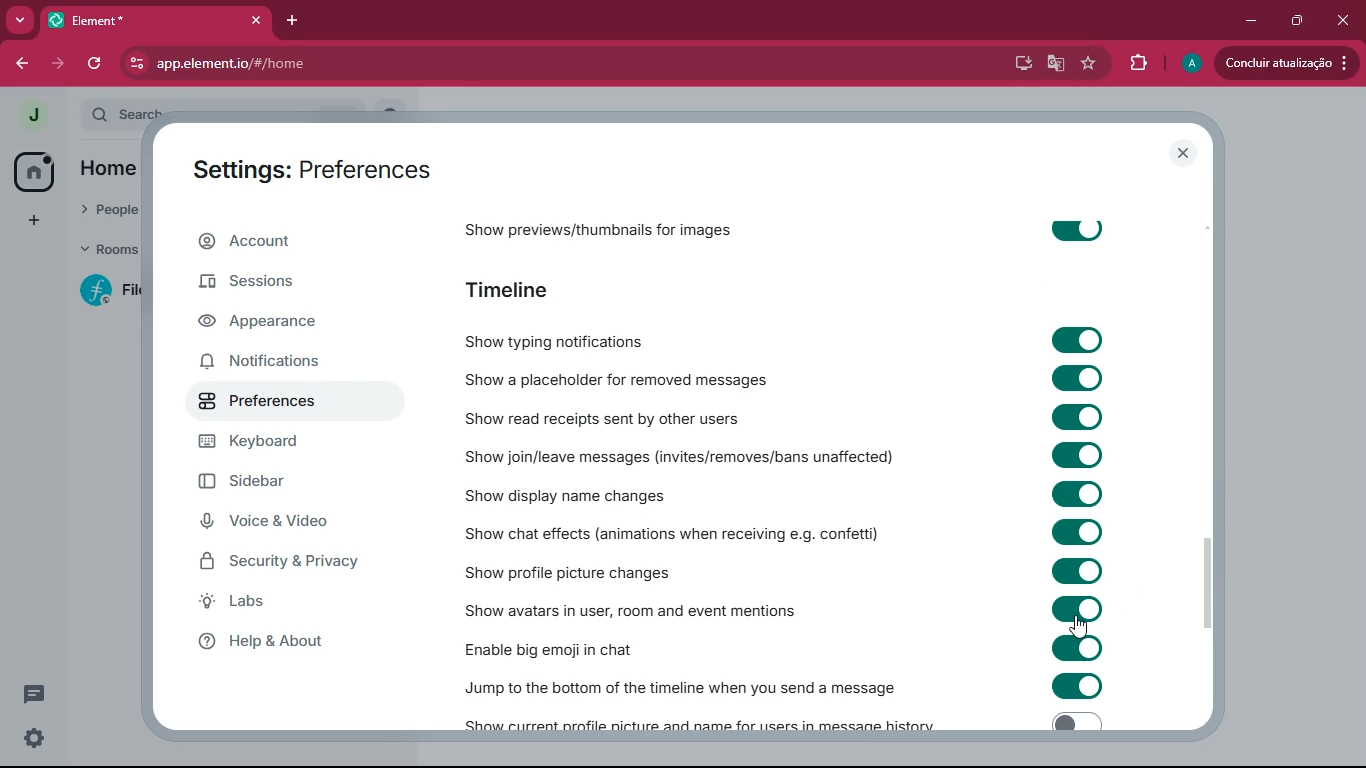  I want to click on add tab, so click(289, 21).